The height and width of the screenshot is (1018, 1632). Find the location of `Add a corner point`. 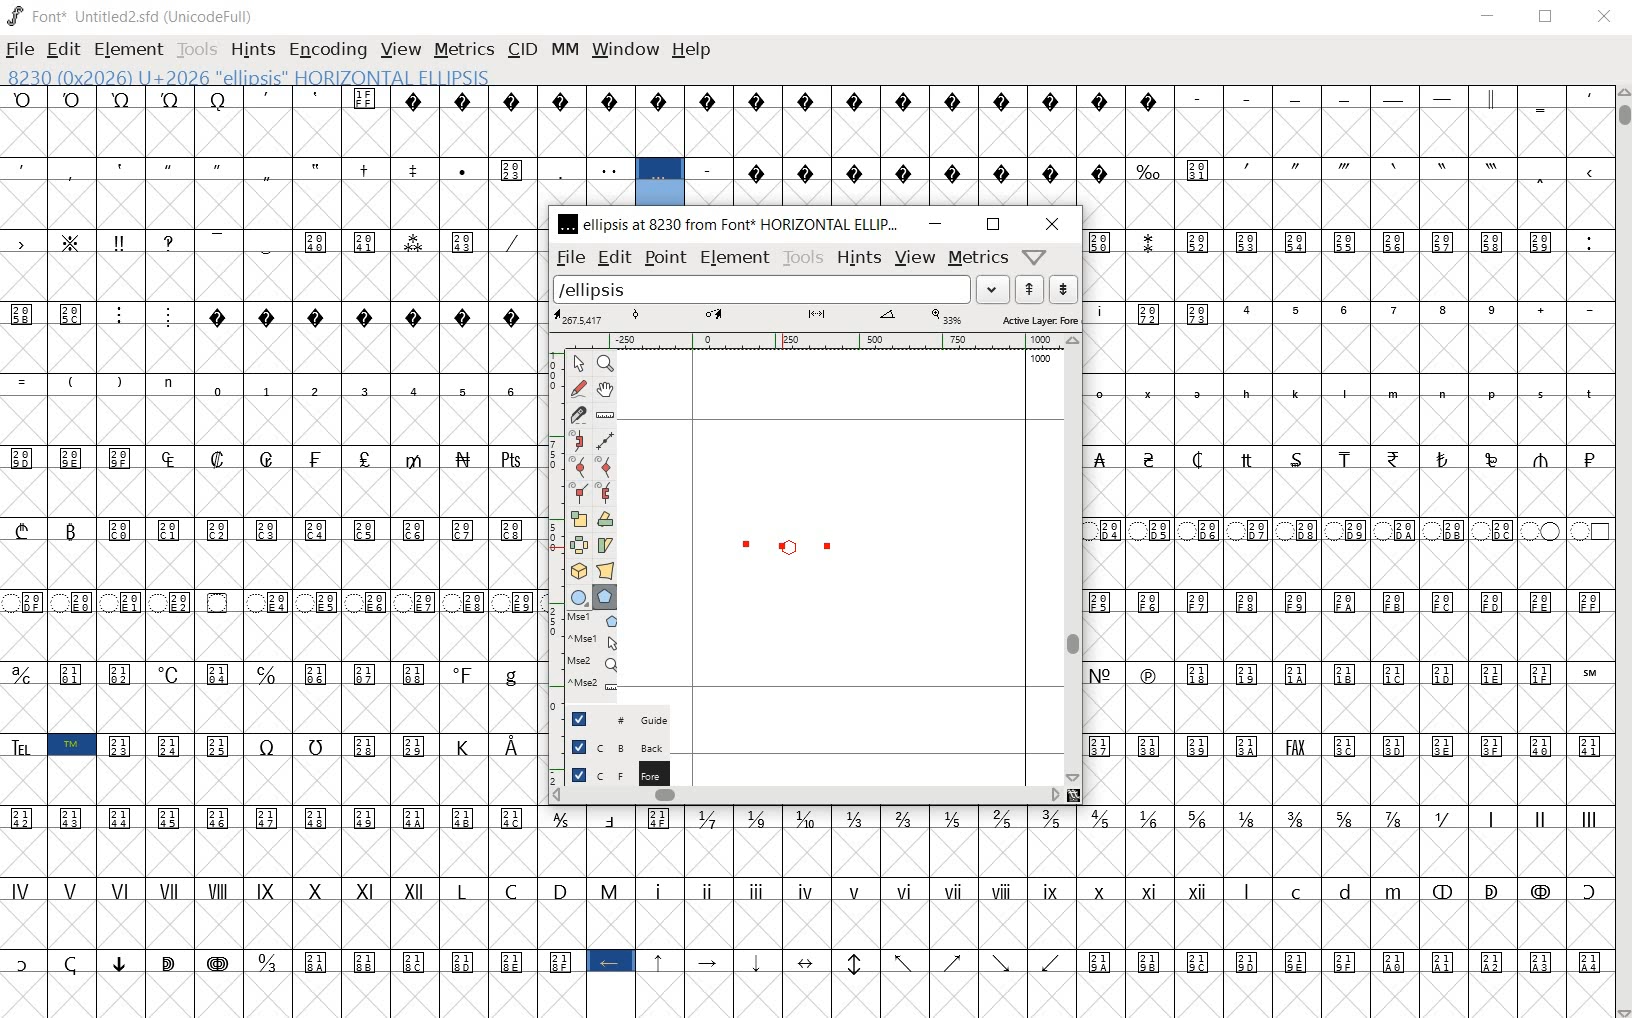

Add a corner point is located at coordinates (605, 492).